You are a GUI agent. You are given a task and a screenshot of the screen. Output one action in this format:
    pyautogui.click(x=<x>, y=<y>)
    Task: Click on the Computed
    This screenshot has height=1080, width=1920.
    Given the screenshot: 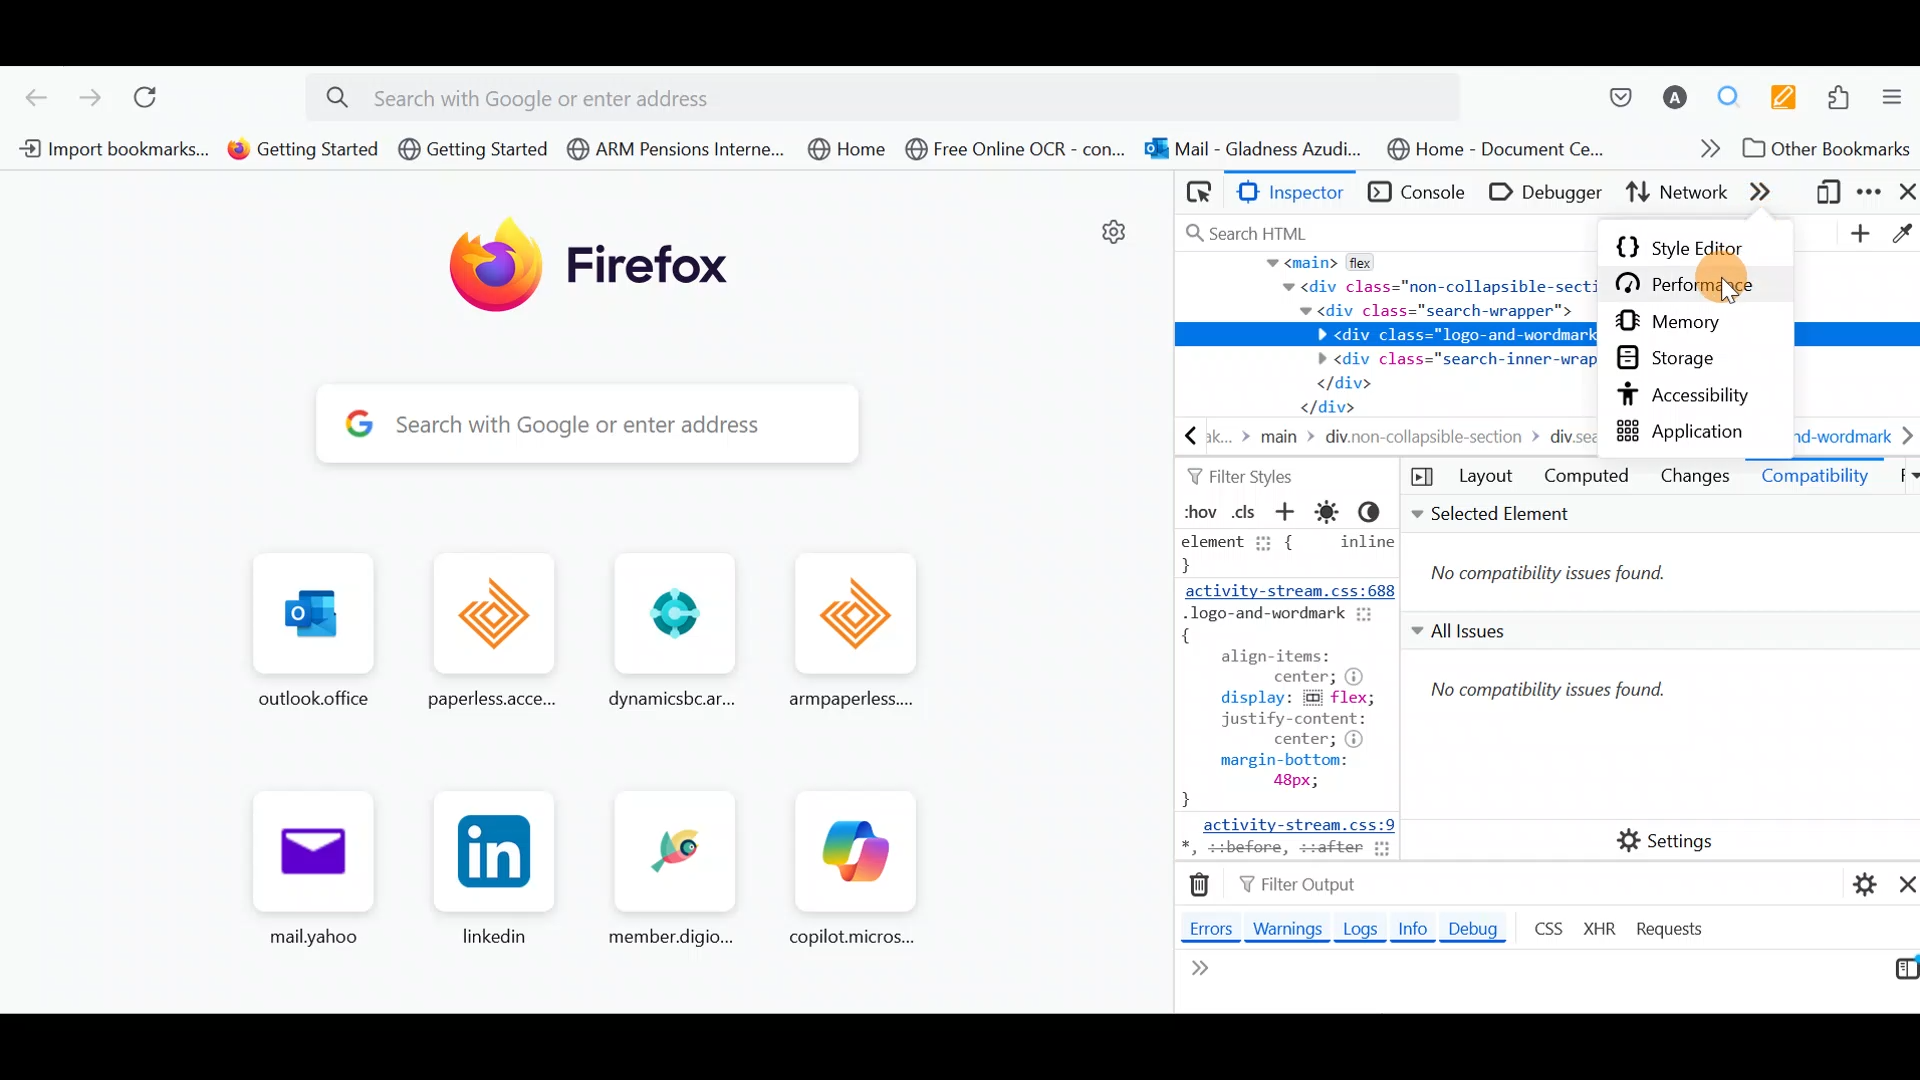 What is the action you would take?
    pyautogui.click(x=1586, y=479)
    